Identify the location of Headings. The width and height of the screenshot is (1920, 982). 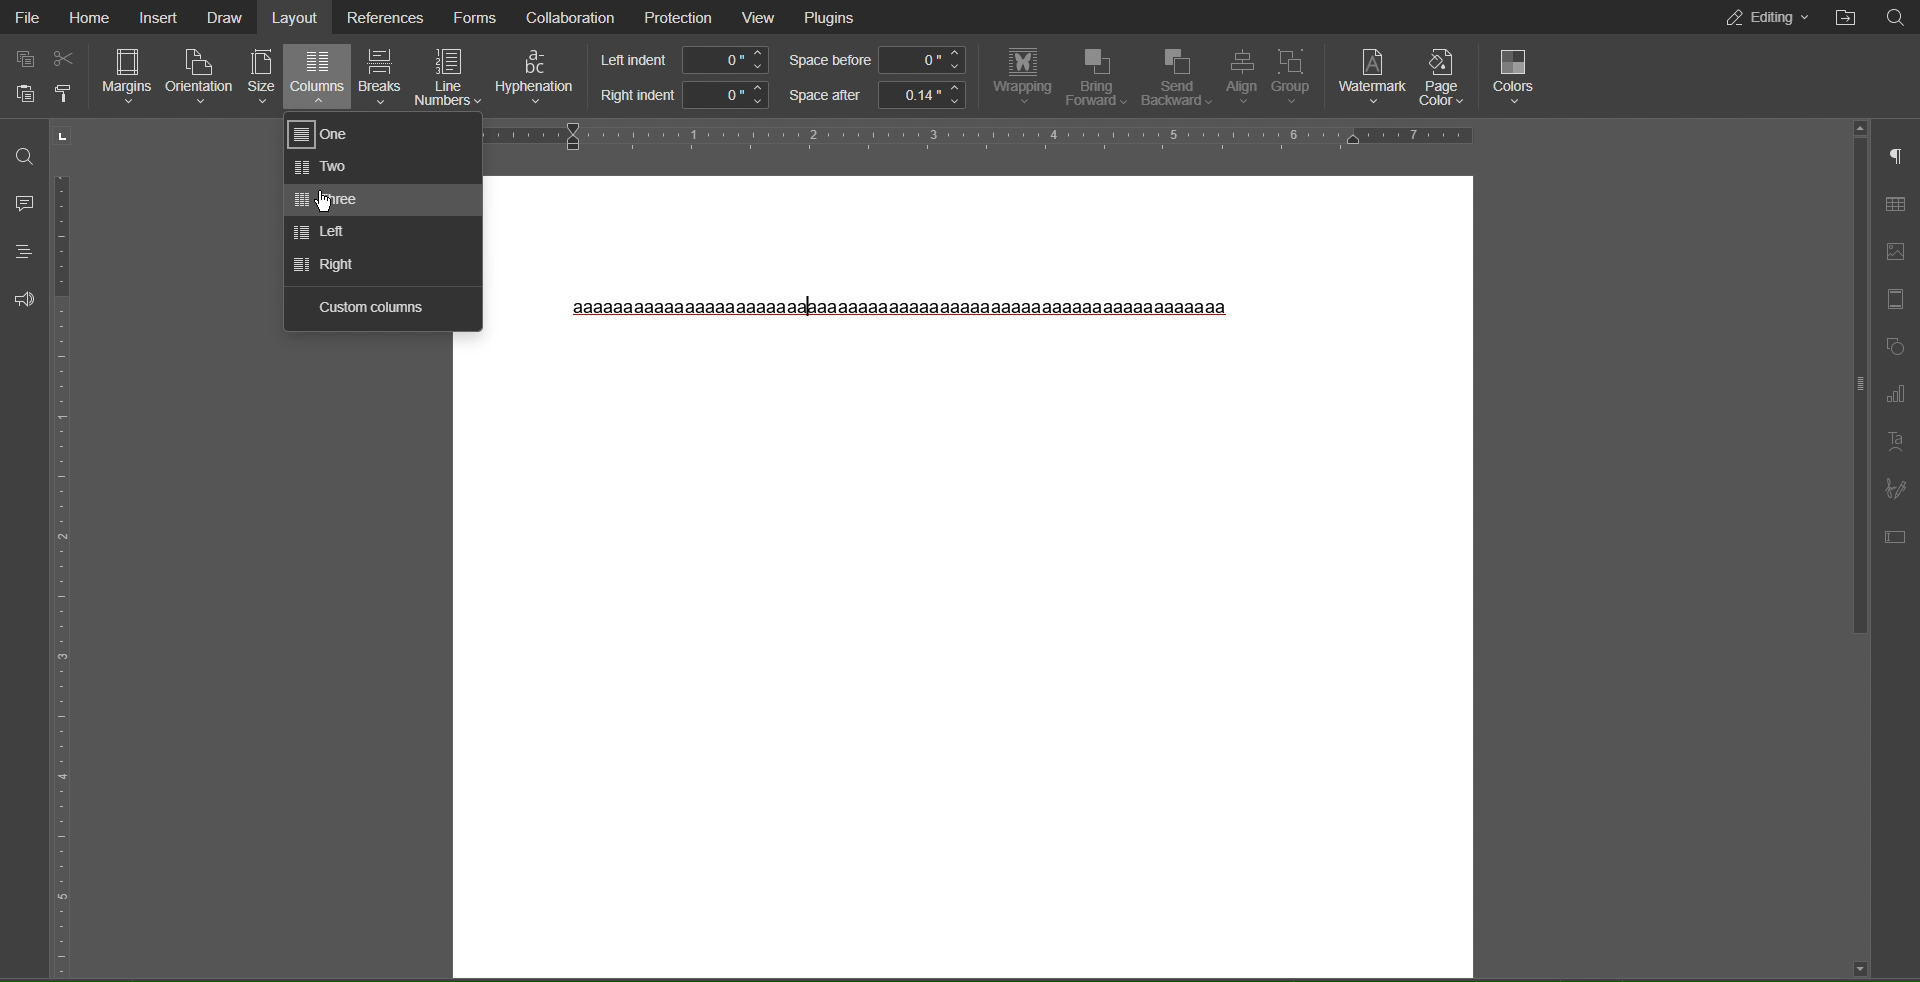
(23, 250).